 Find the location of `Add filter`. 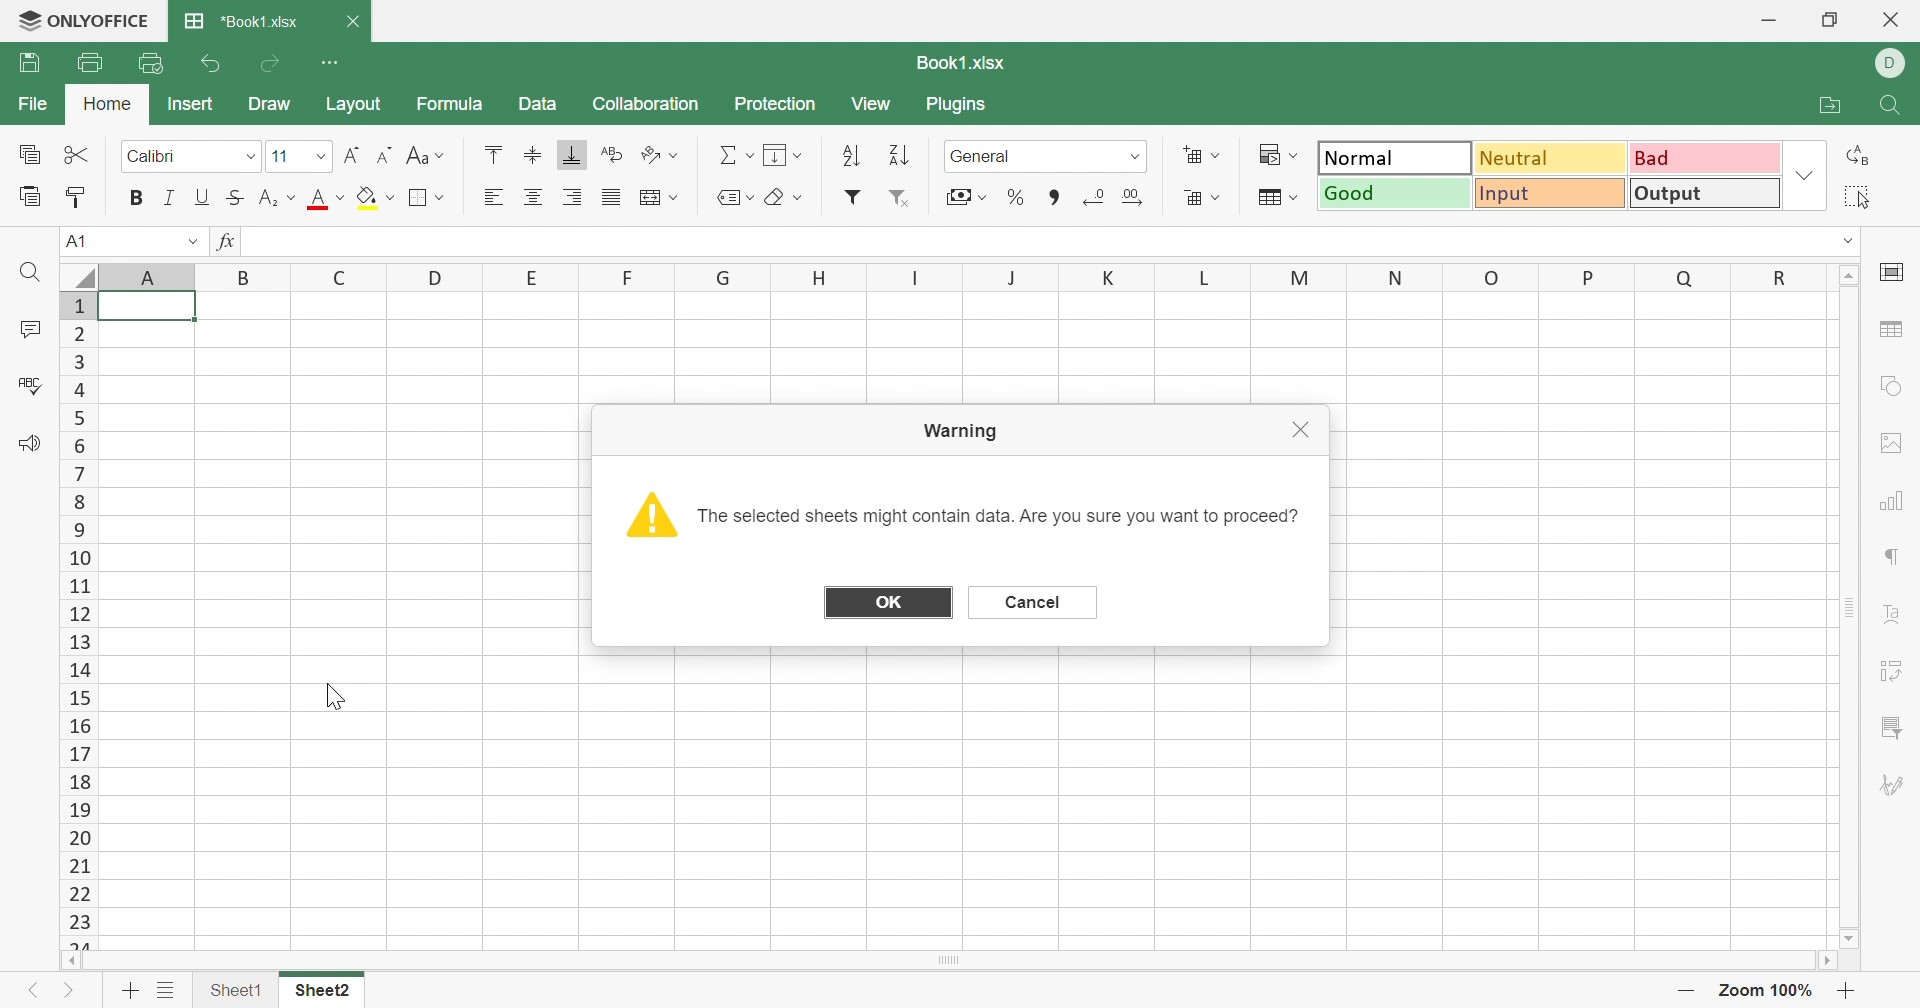

Add filter is located at coordinates (855, 195).